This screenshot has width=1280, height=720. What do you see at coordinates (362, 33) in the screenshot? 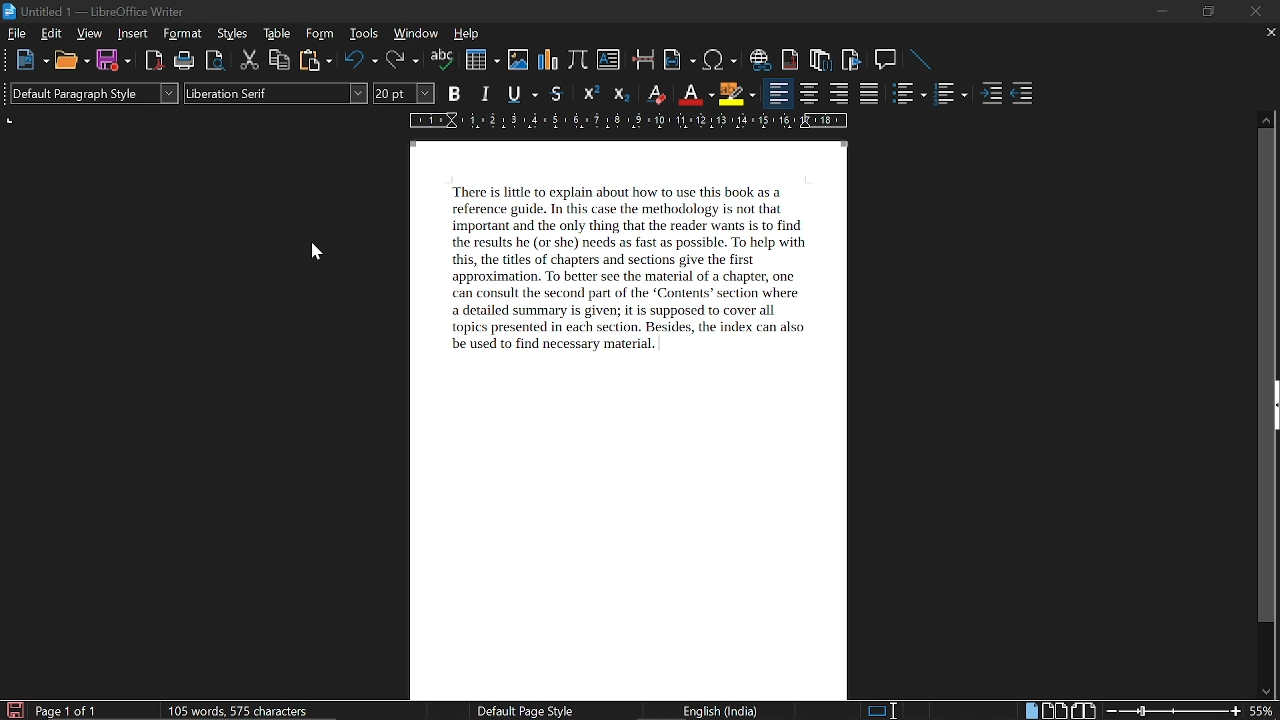
I see `tools` at bounding box center [362, 33].